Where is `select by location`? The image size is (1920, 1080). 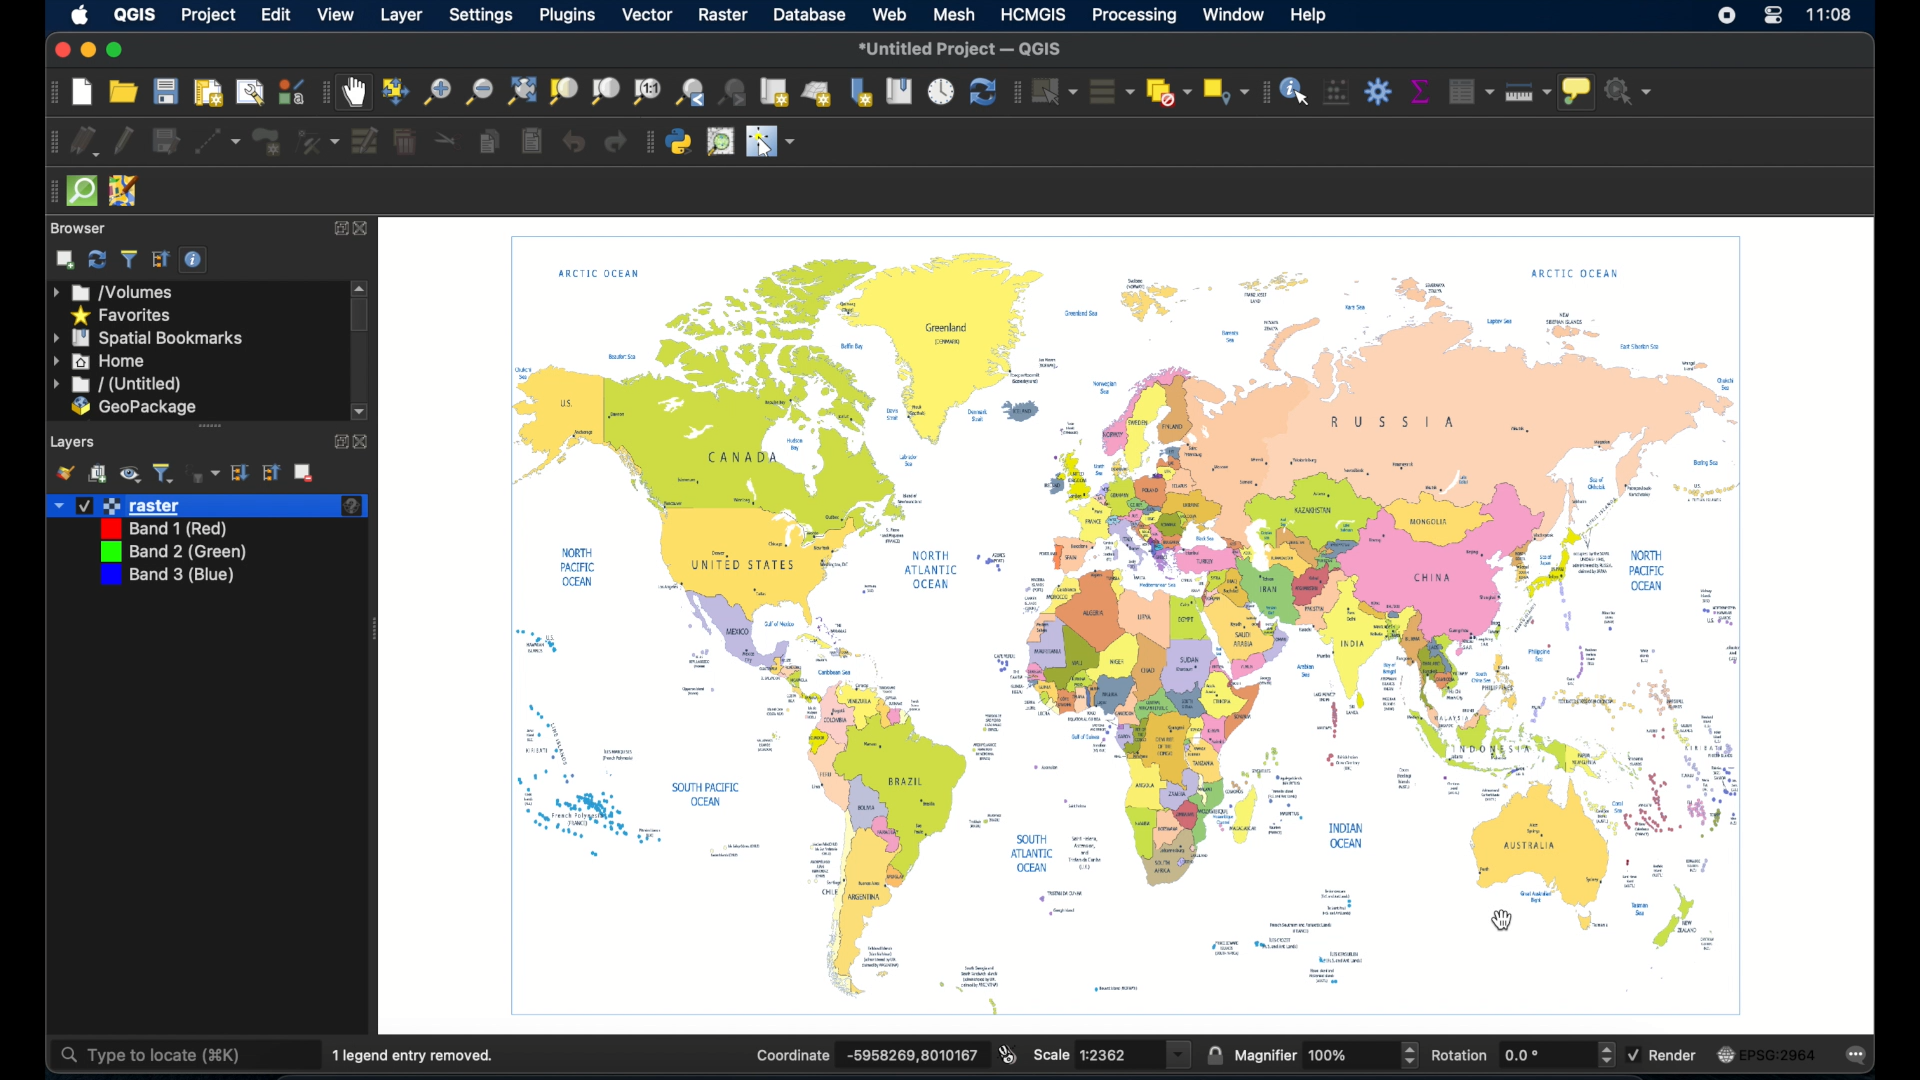 select by location is located at coordinates (1223, 91).